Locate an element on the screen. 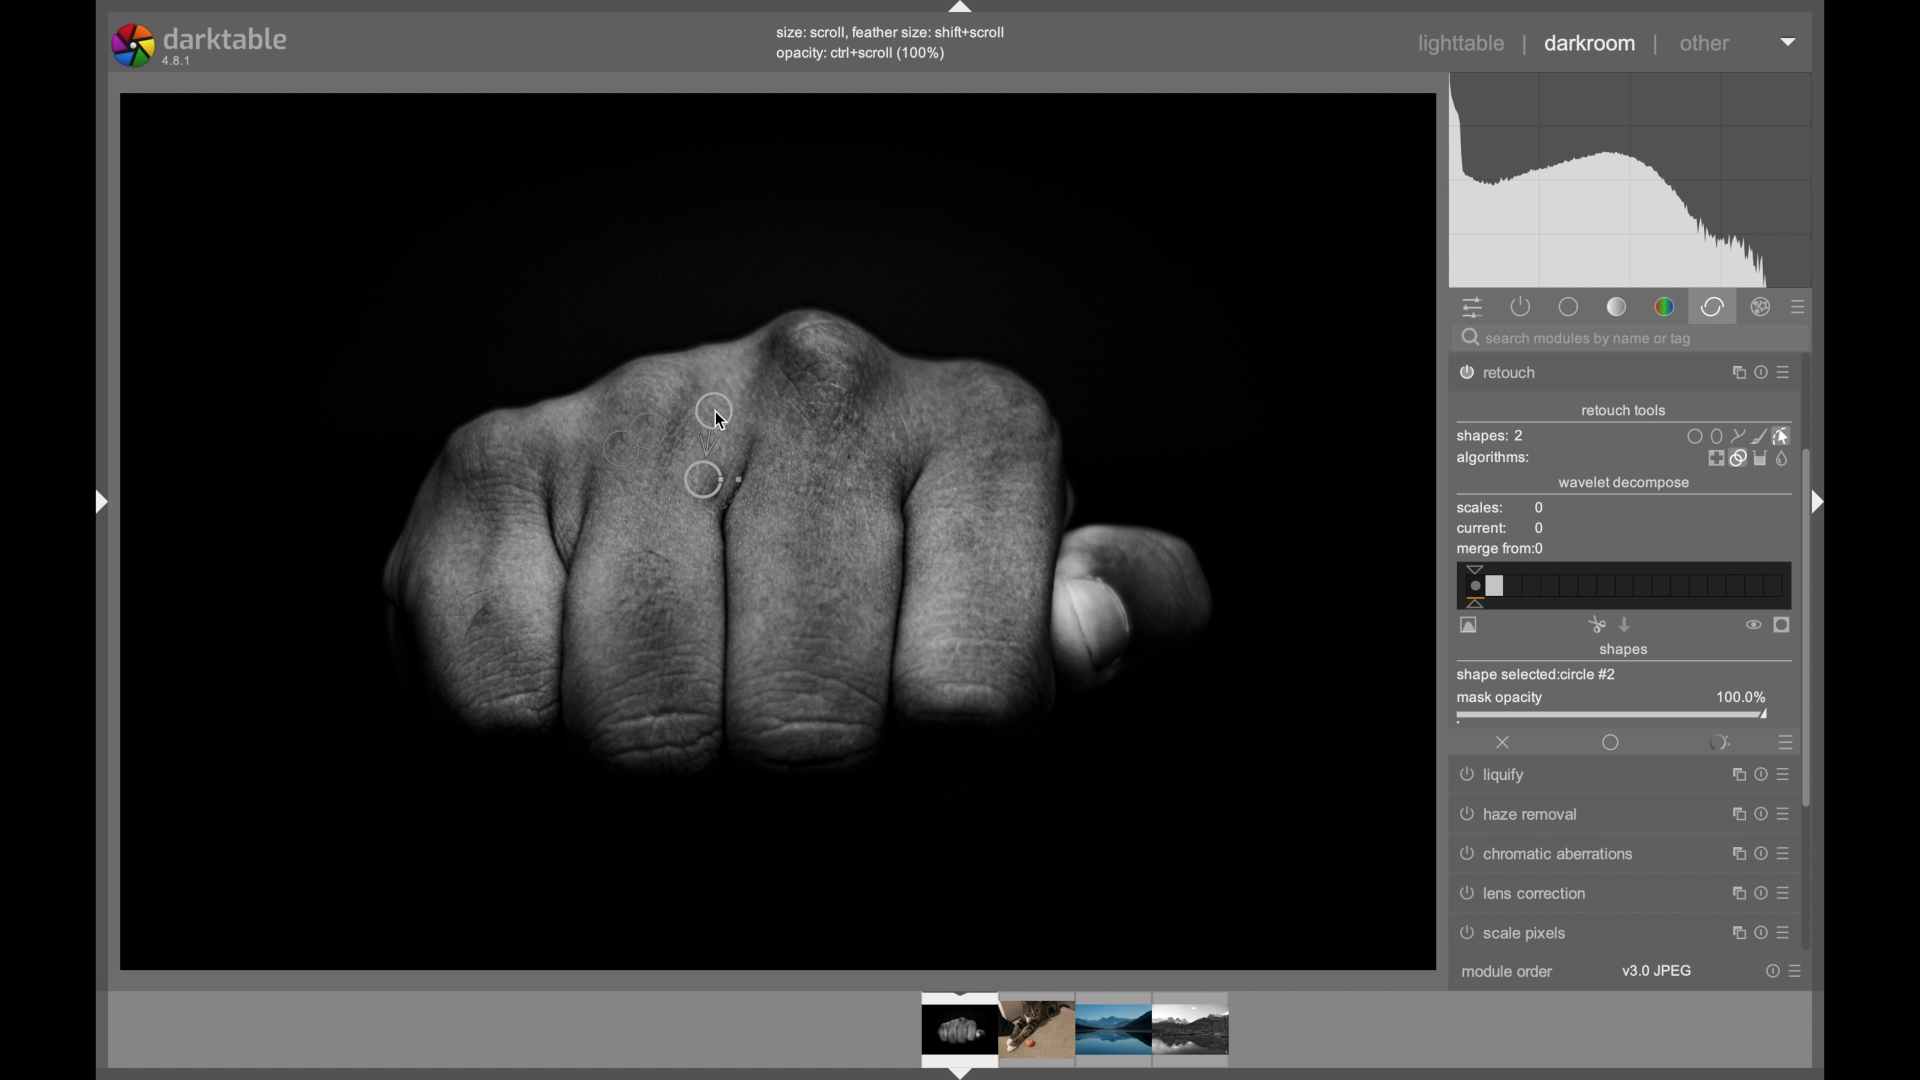 The height and width of the screenshot is (1080, 1920). help is located at coordinates (1756, 892).